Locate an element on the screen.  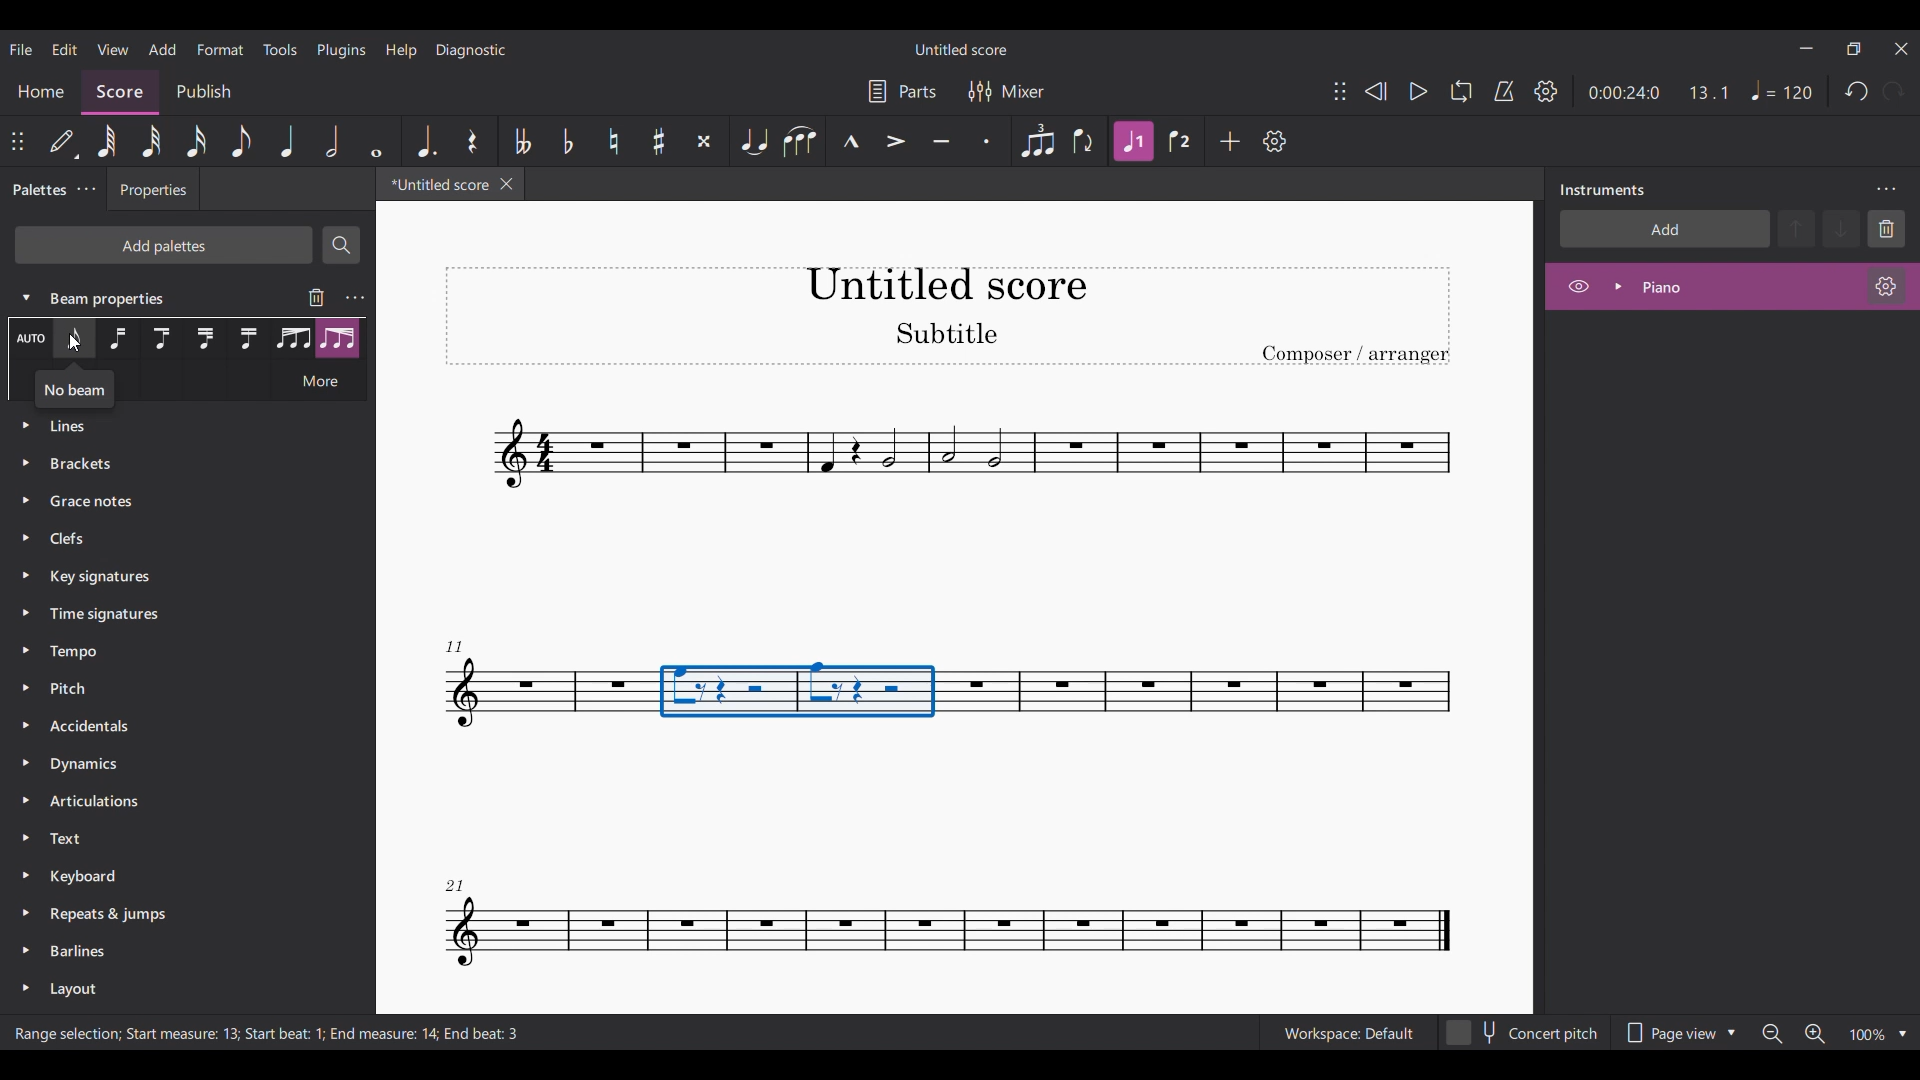
Text is located at coordinates (169, 839).